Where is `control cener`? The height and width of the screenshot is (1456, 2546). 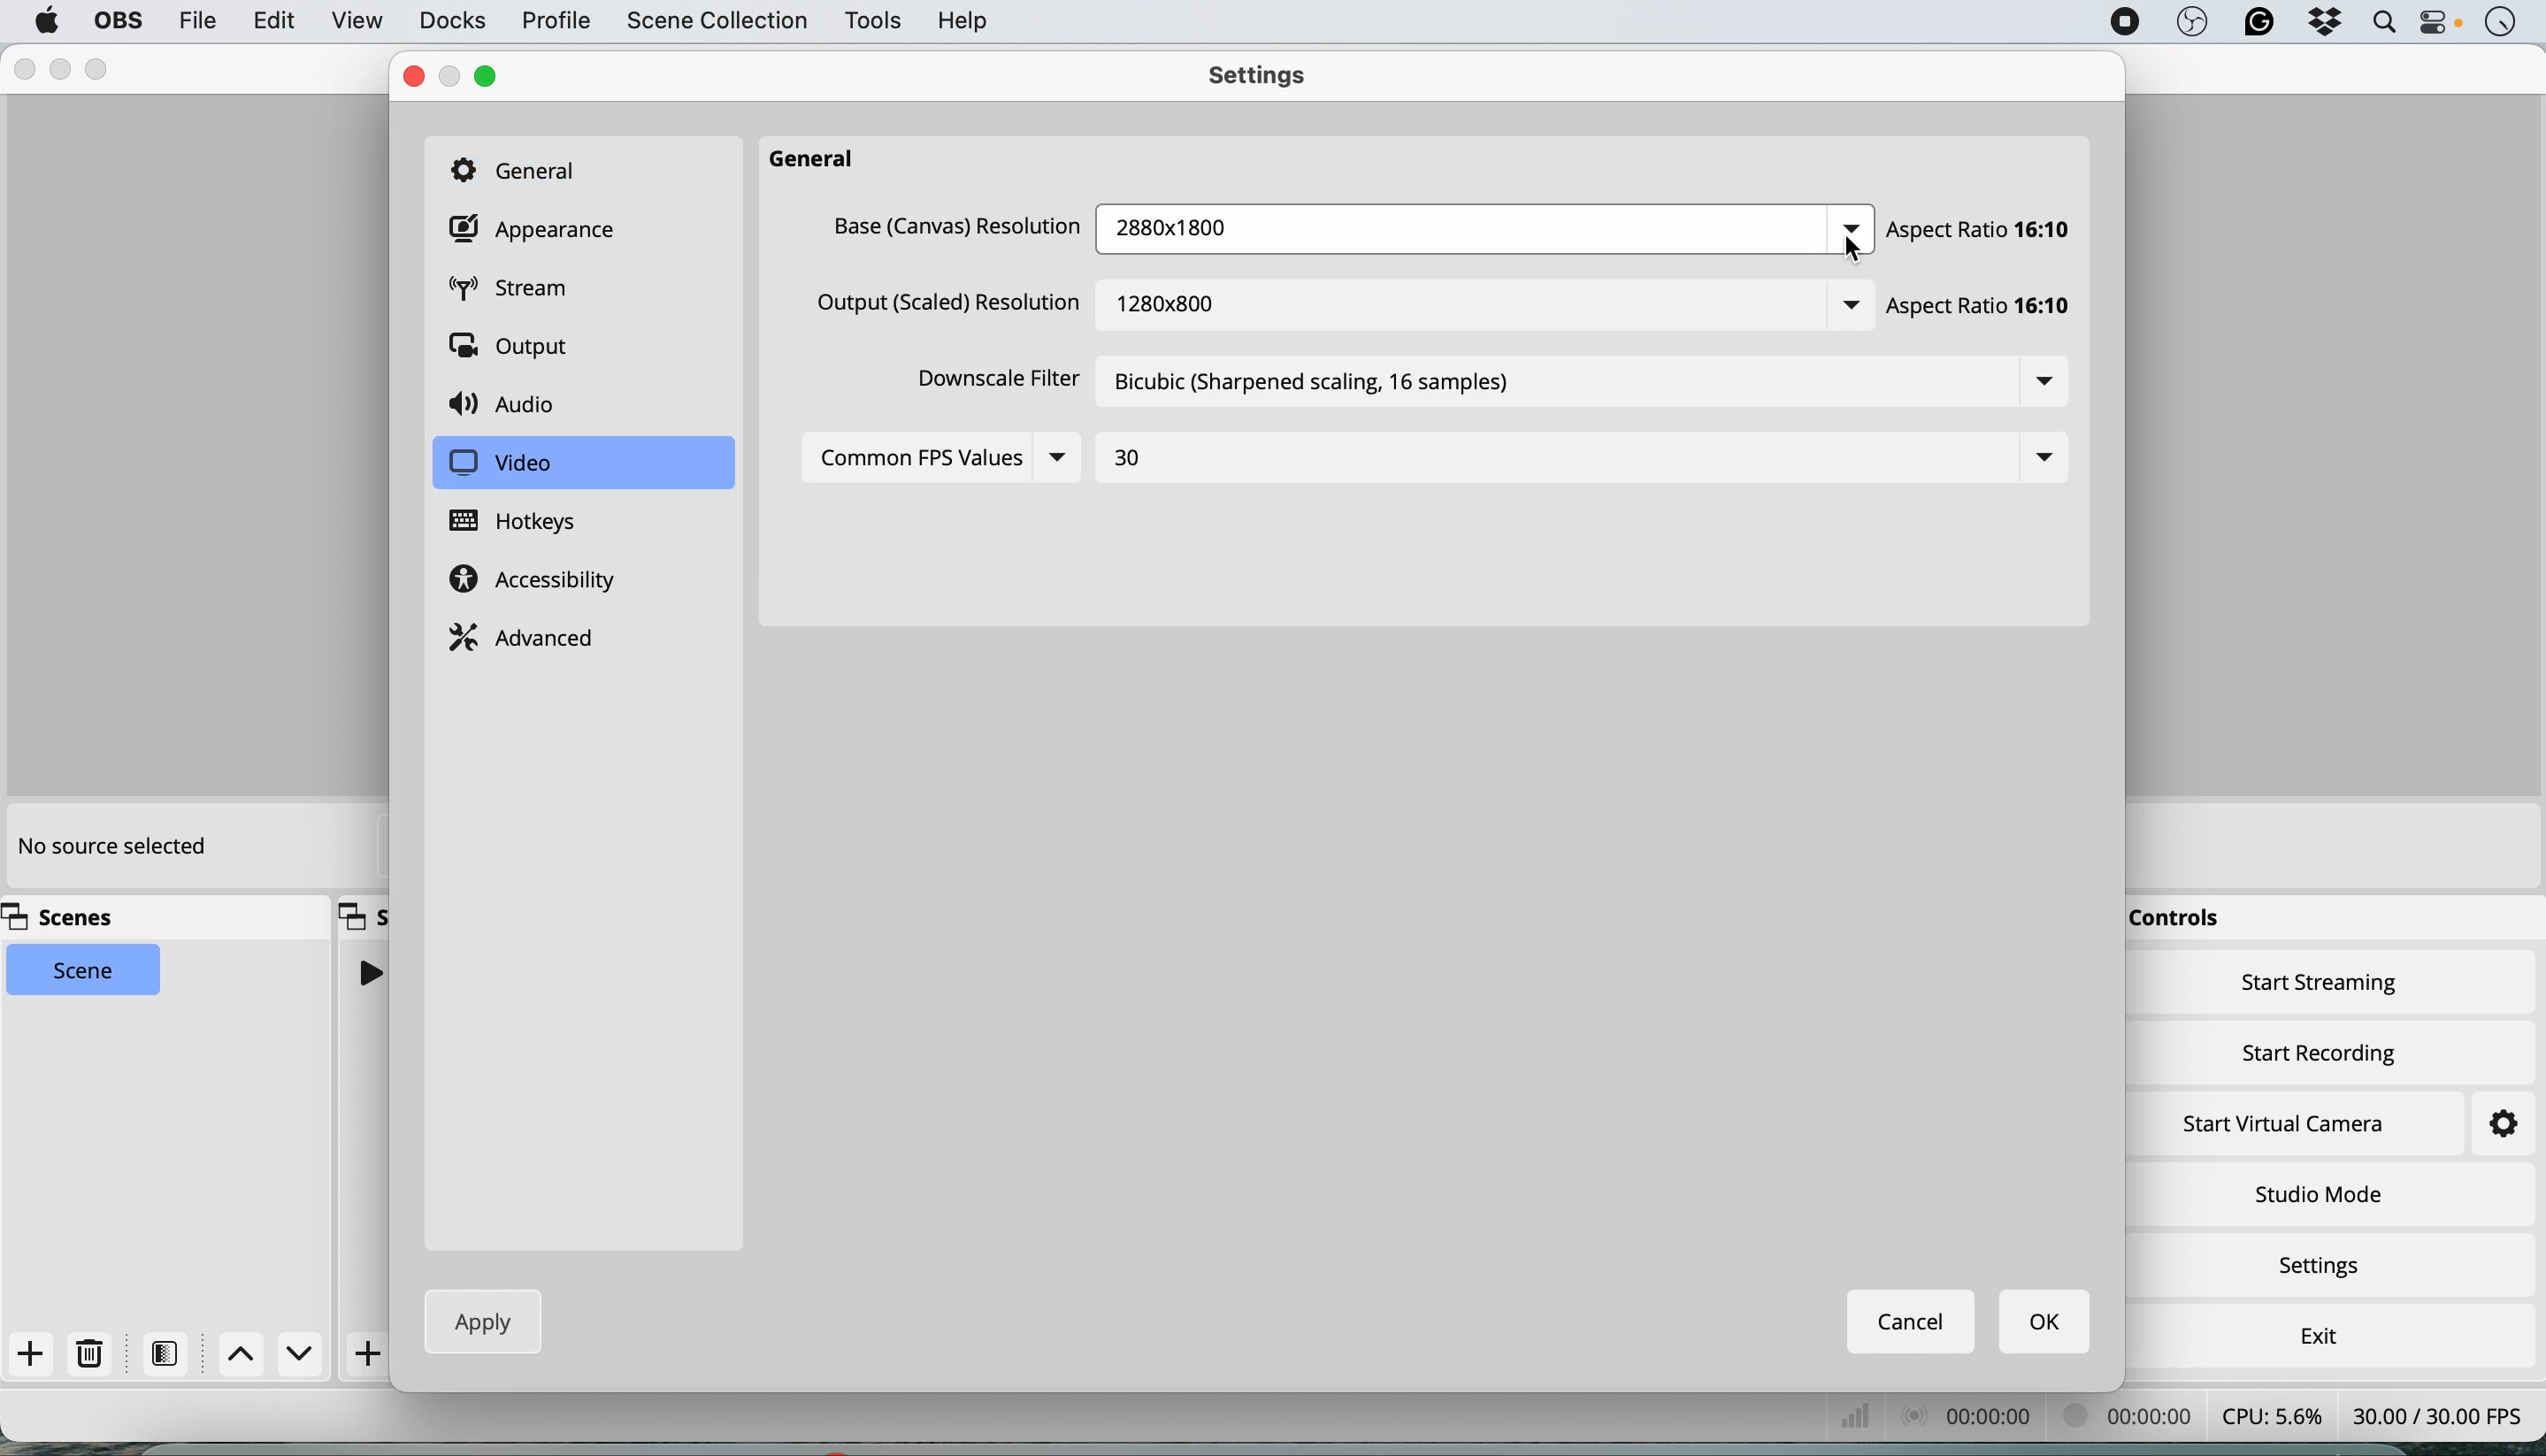
control cener is located at coordinates (2440, 26).